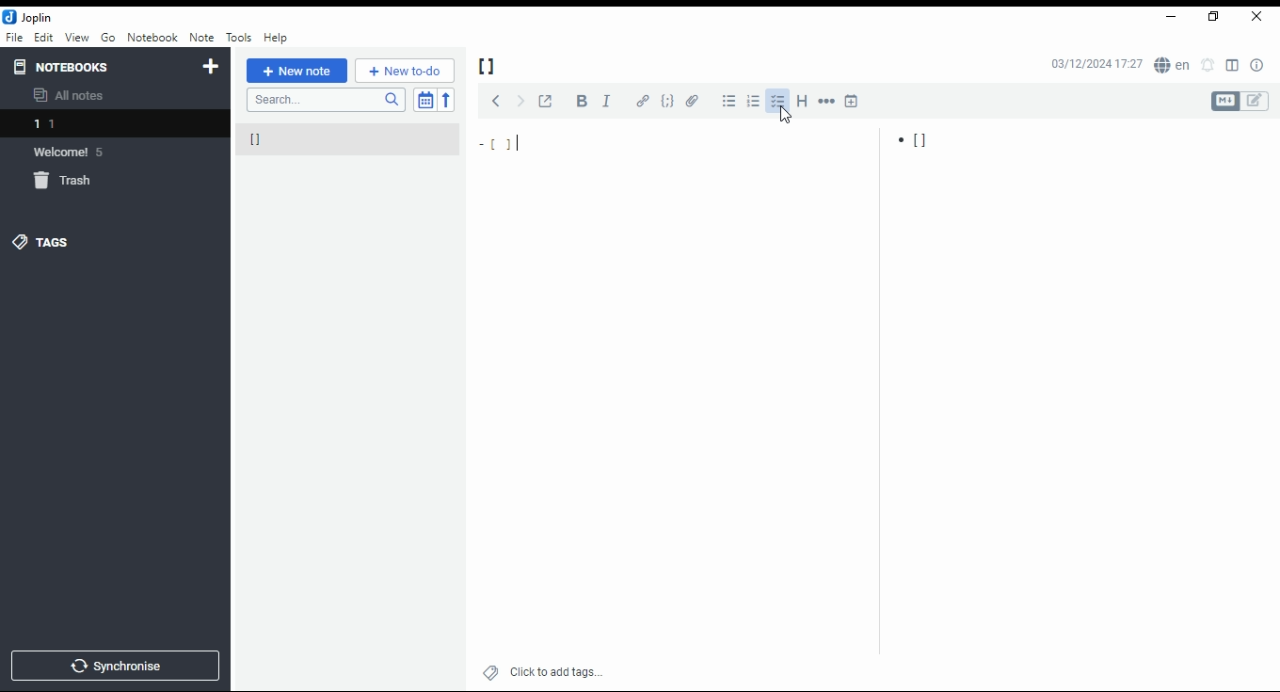  What do you see at coordinates (64, 180) in the screenshot?
I see `trash` at bounding box center [64, 180].